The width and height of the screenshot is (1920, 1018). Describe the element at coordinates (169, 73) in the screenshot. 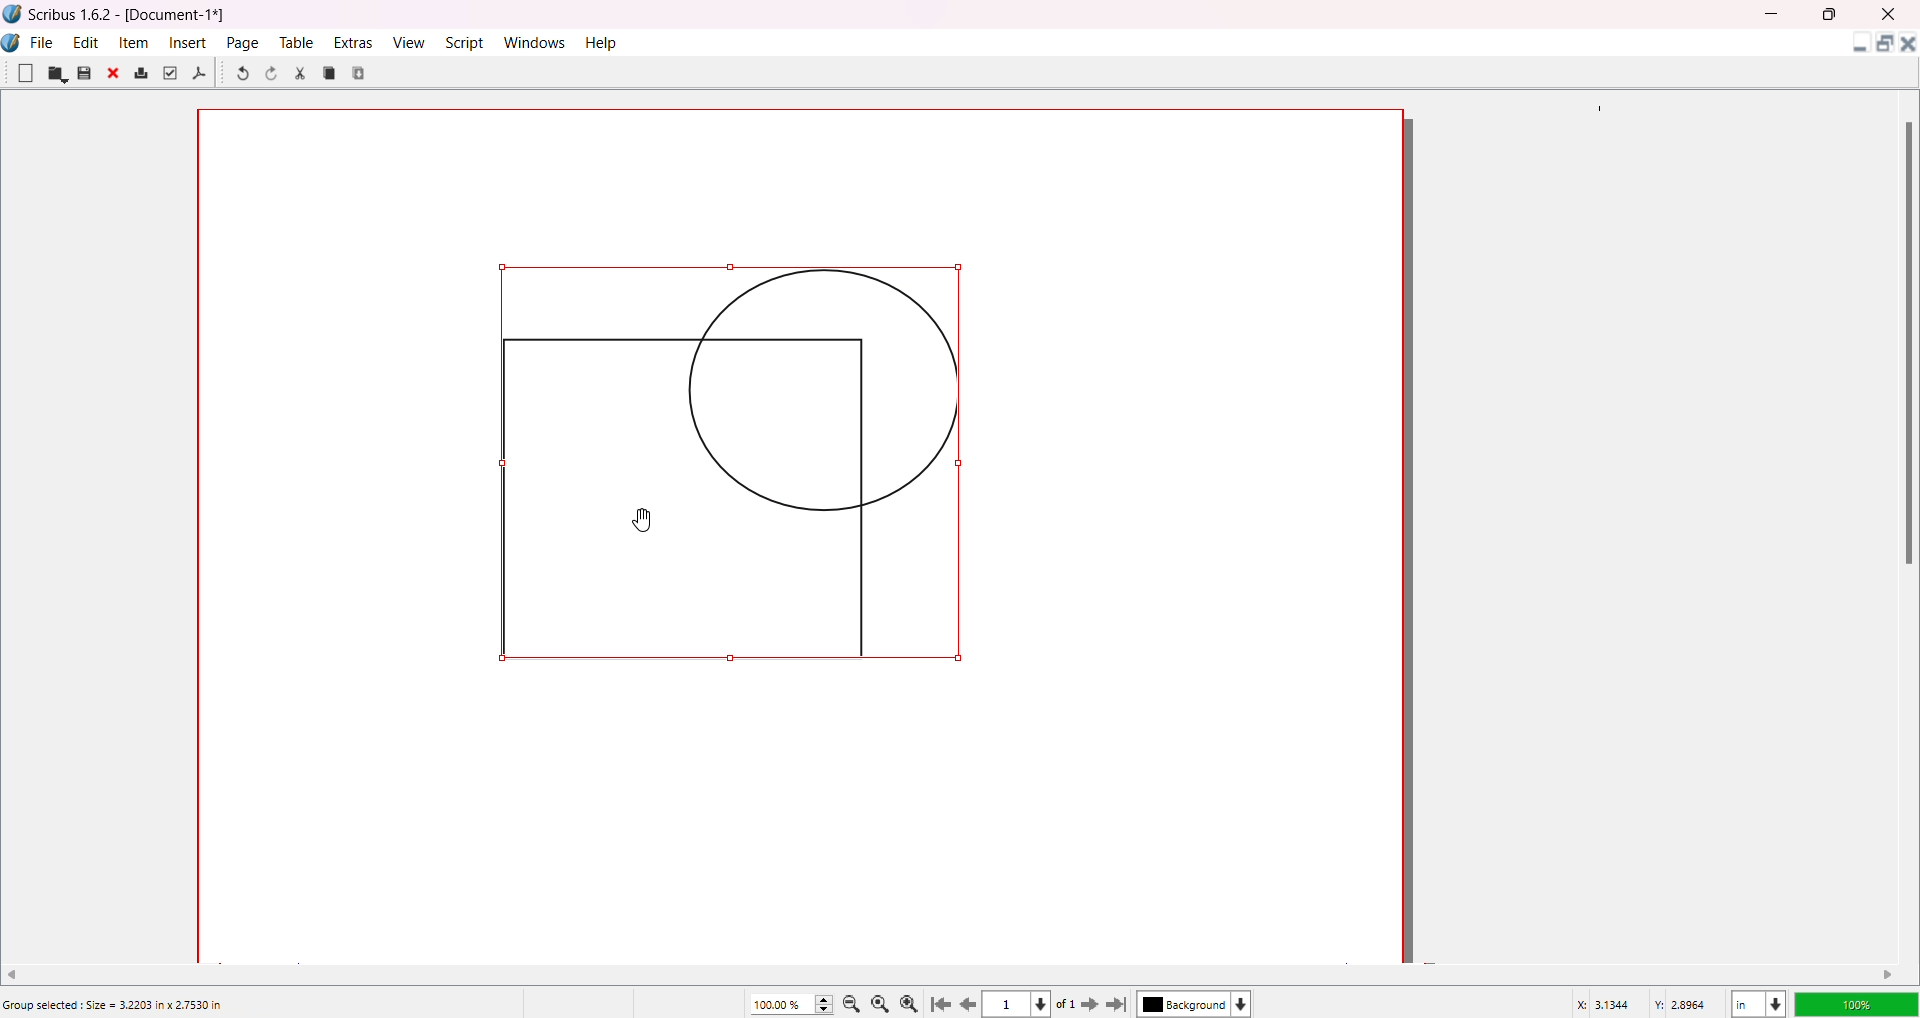

I see `Preflight Verifier` at that location.